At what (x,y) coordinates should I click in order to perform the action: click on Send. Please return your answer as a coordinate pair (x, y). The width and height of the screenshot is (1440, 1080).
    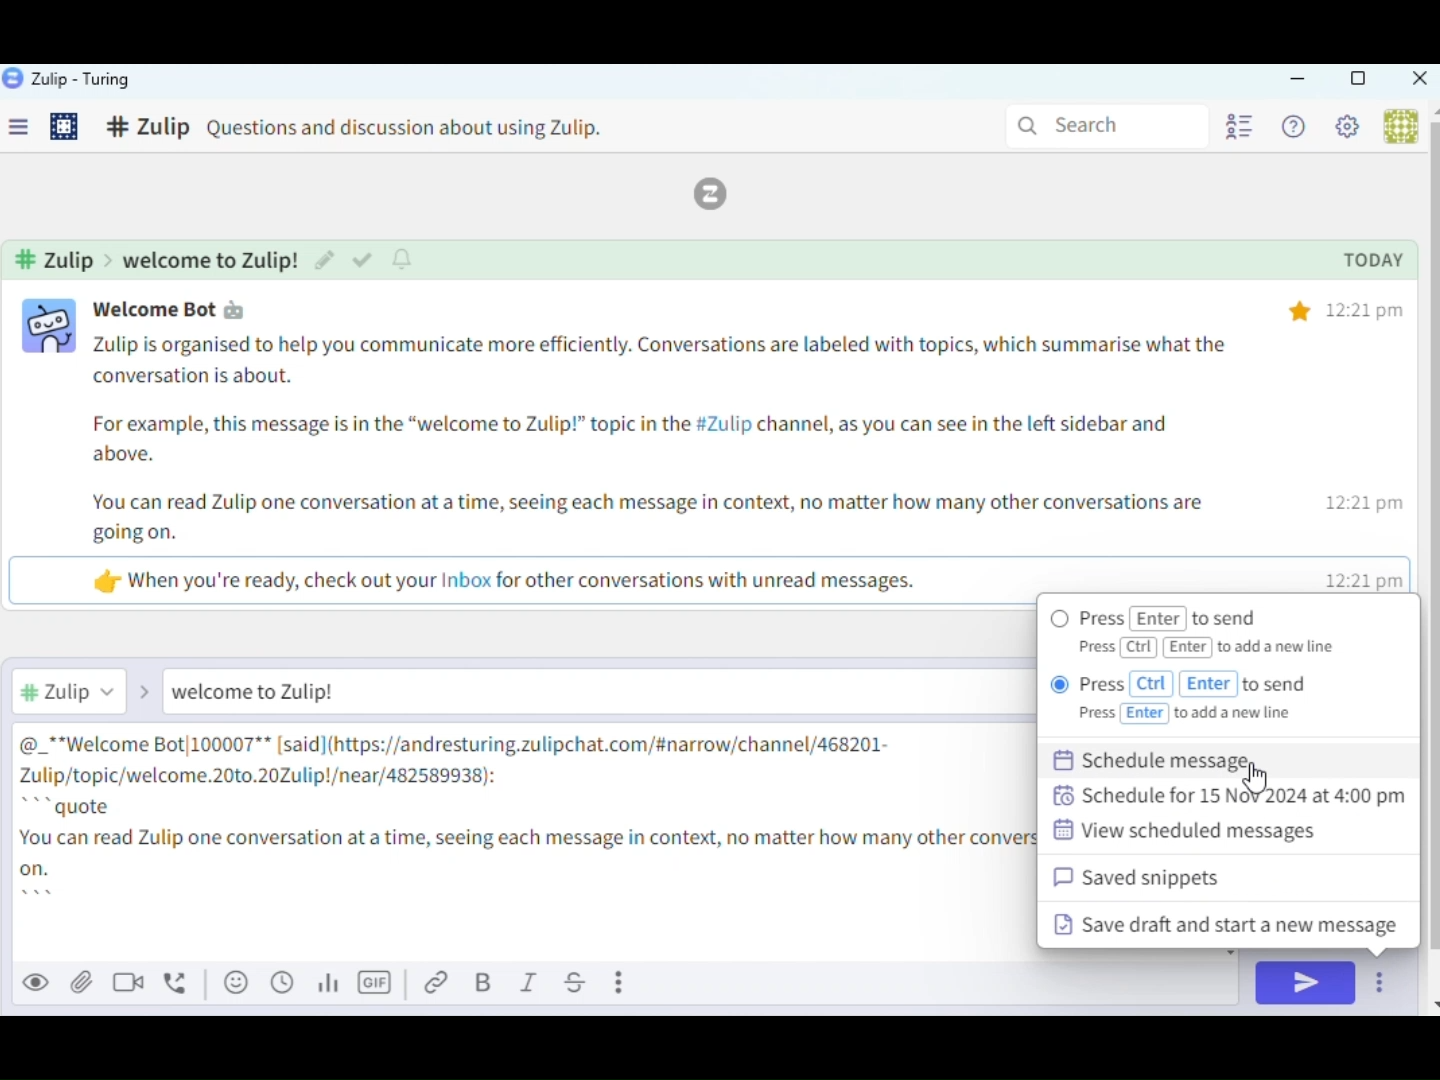
    Looking at the image, I should click on (1304, 984).